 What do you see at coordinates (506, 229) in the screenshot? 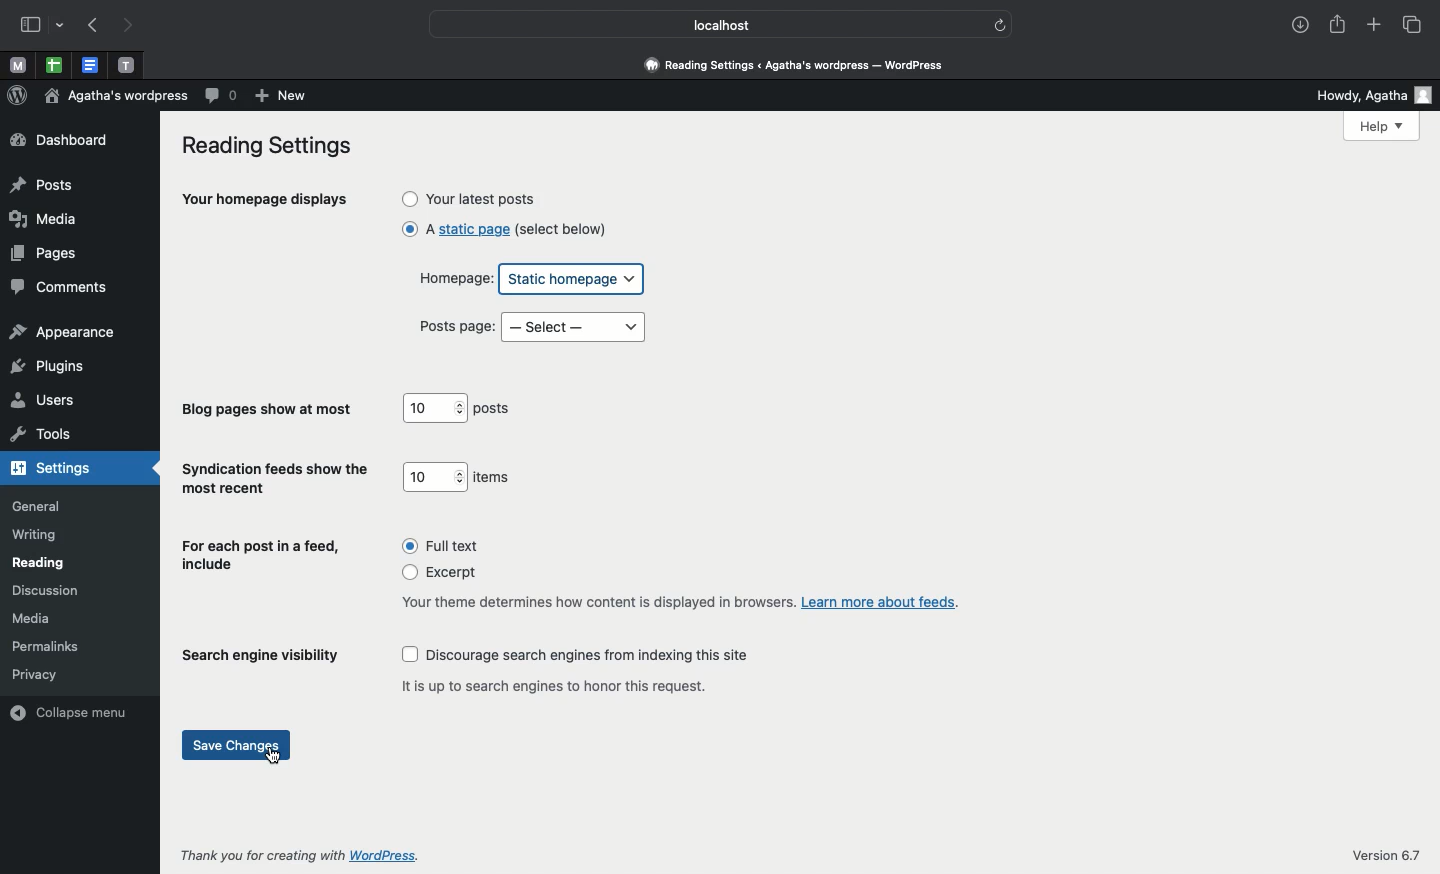
I see `A static page` at bounding box center [506, 229].